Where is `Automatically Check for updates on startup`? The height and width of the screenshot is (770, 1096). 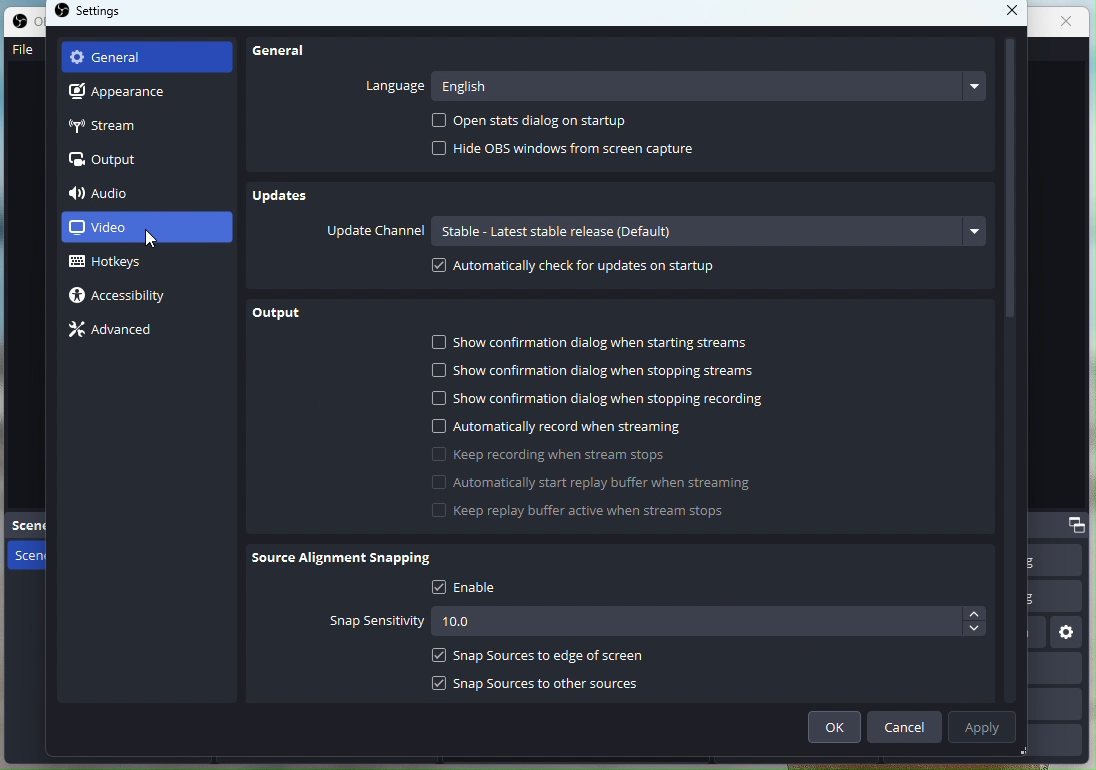
Automatically Check for updates on startup is located at coordinates (573, 266).